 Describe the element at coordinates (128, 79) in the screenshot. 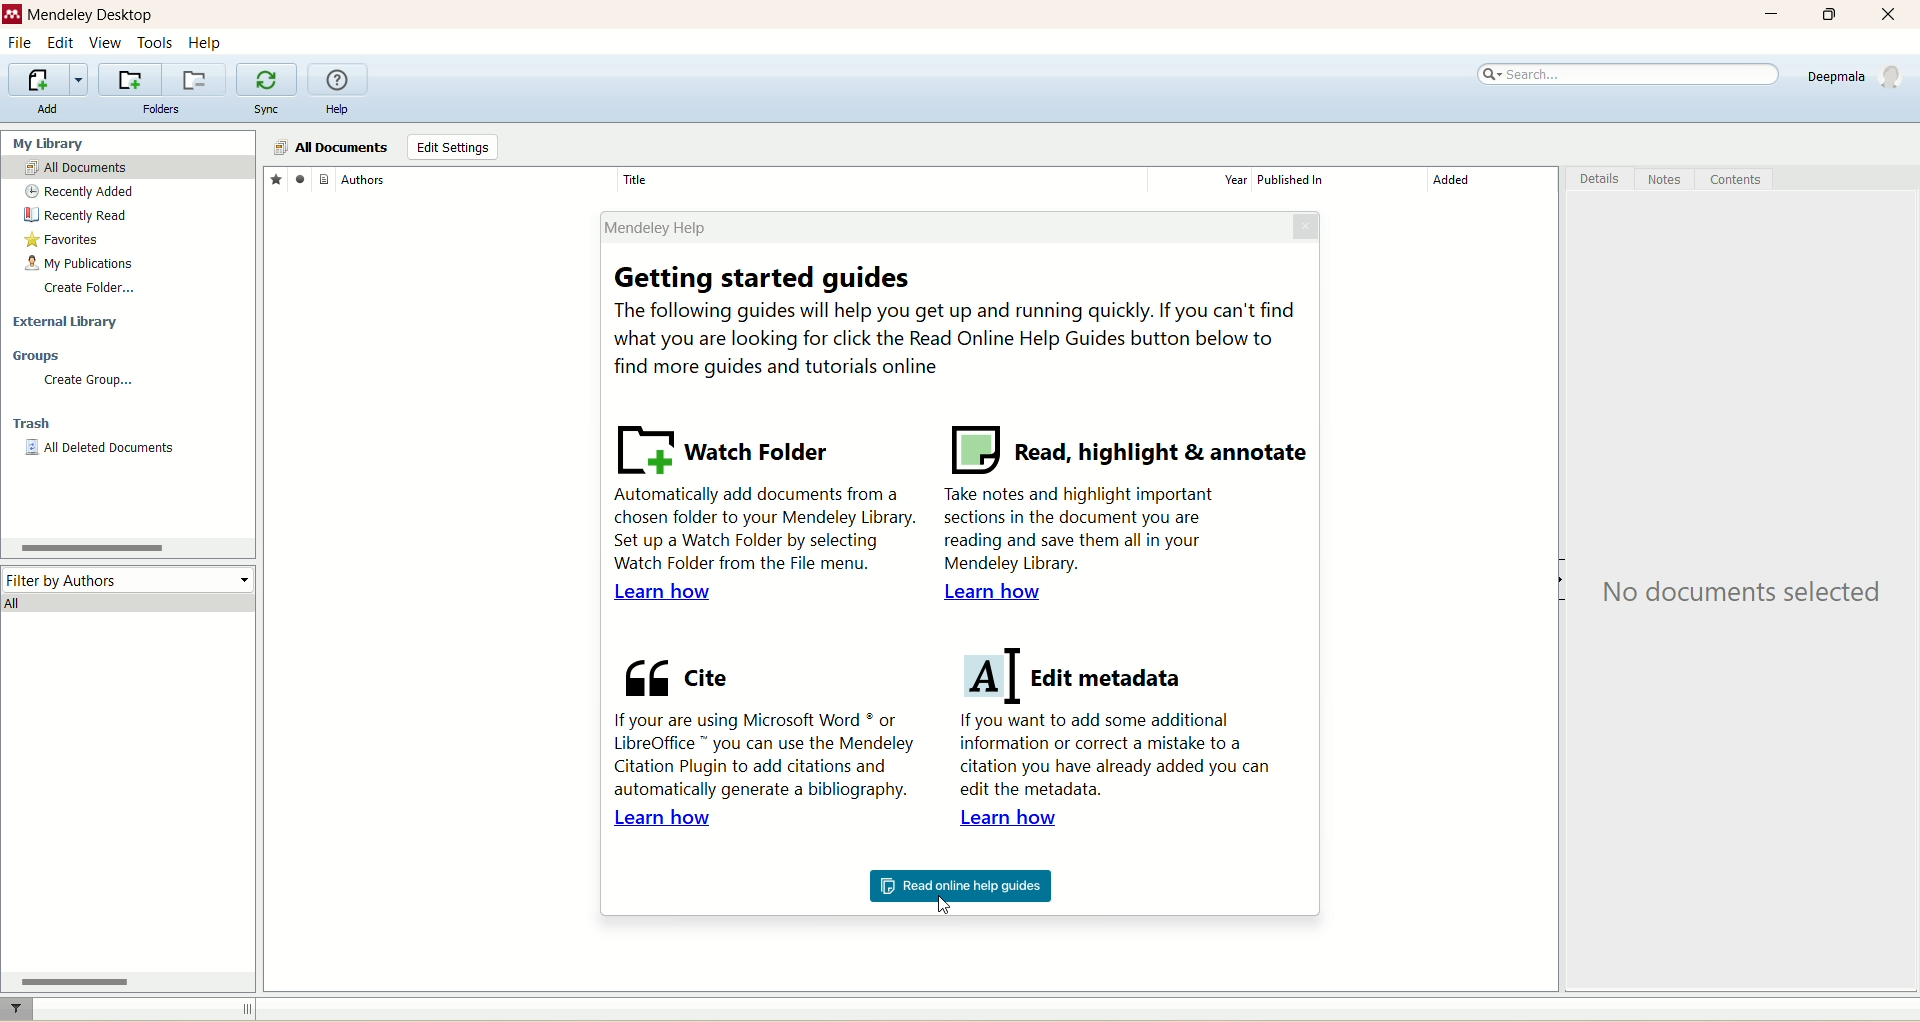

I see `create a new folder` at that location.